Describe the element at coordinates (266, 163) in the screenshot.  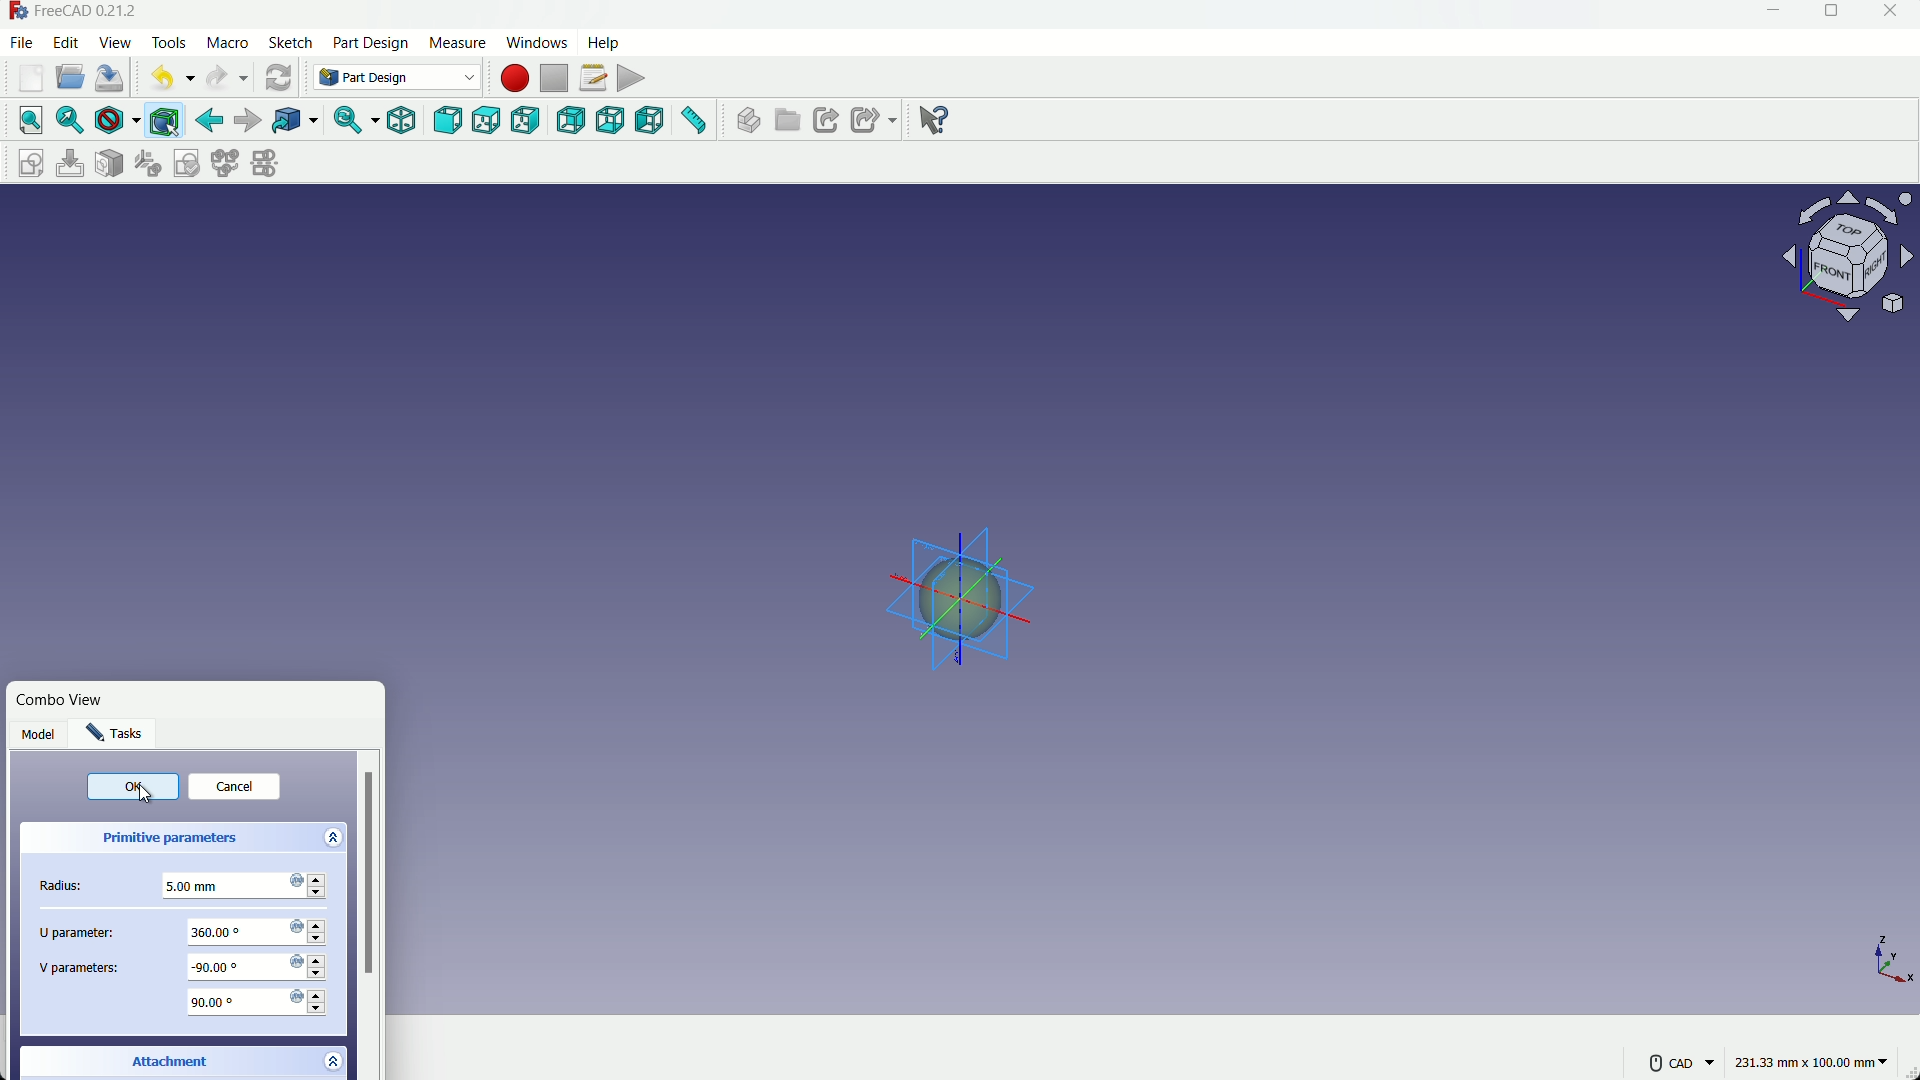
I see `mirror sketch` at that location.